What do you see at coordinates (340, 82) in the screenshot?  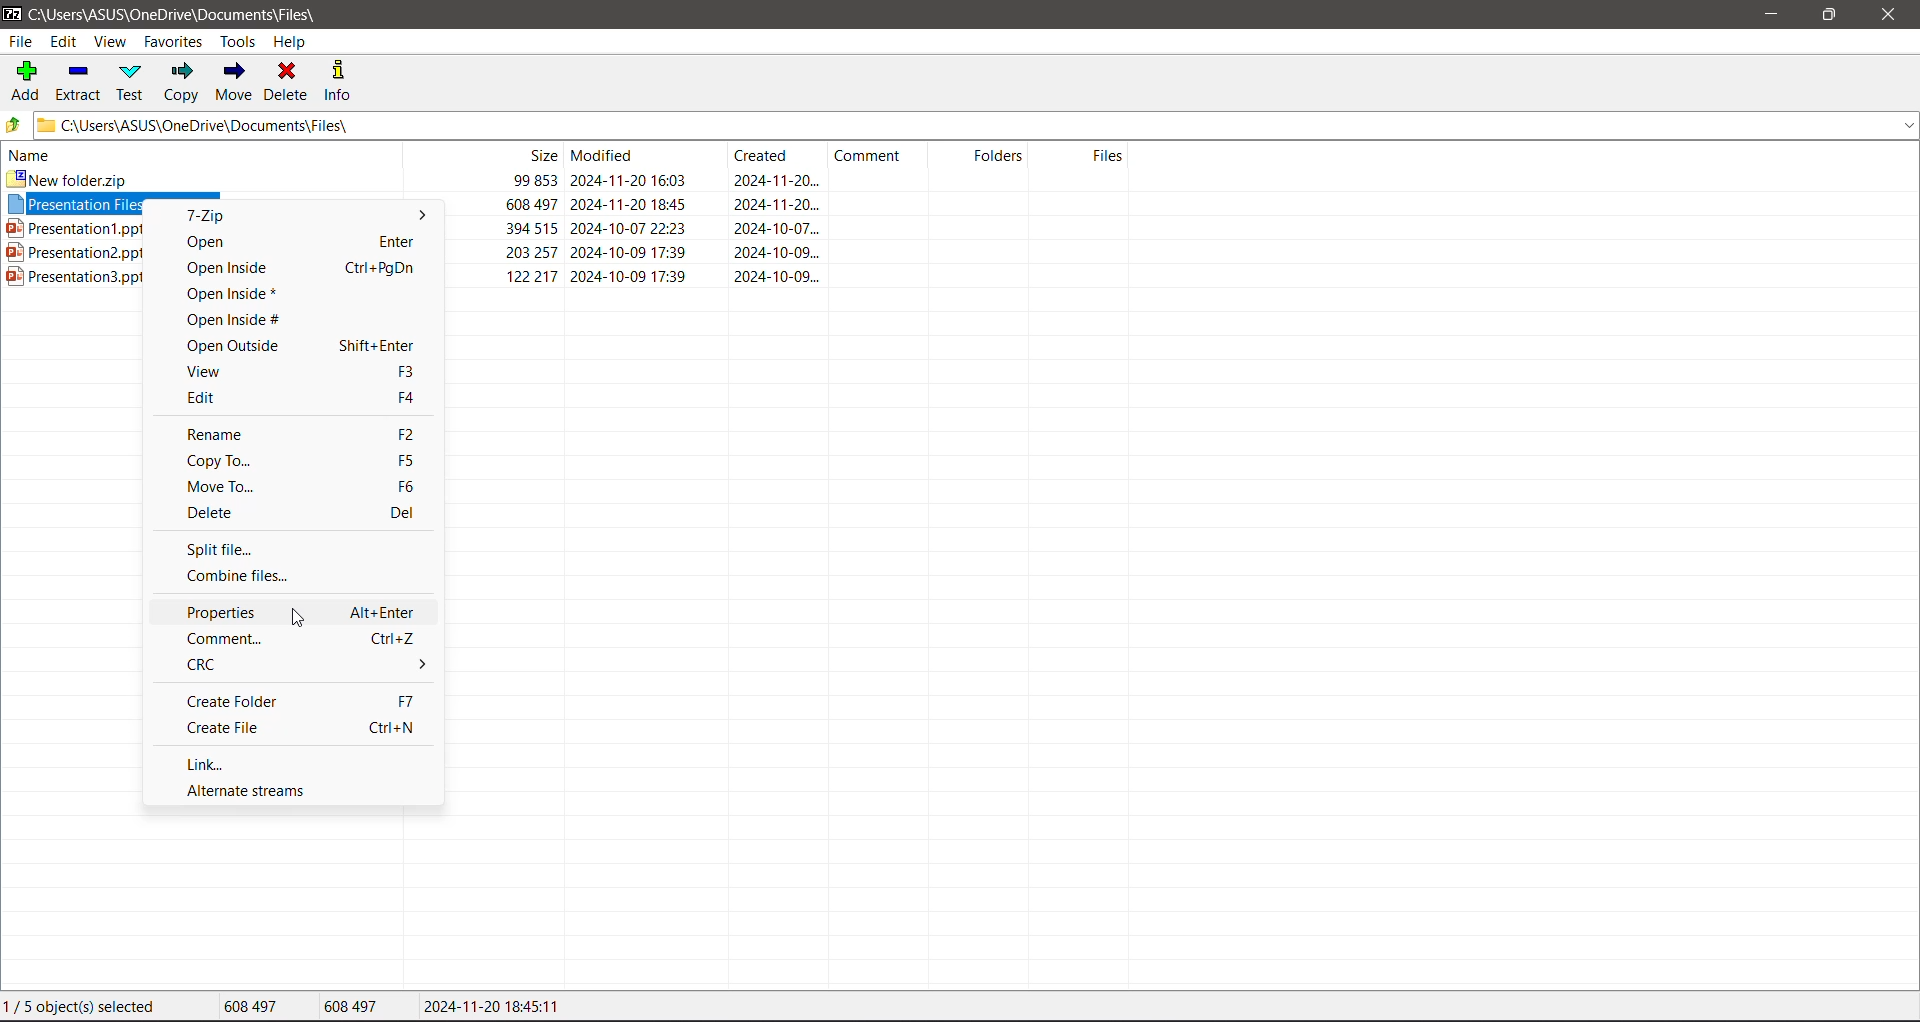 I see `Info` at bounding box center [340, 82].